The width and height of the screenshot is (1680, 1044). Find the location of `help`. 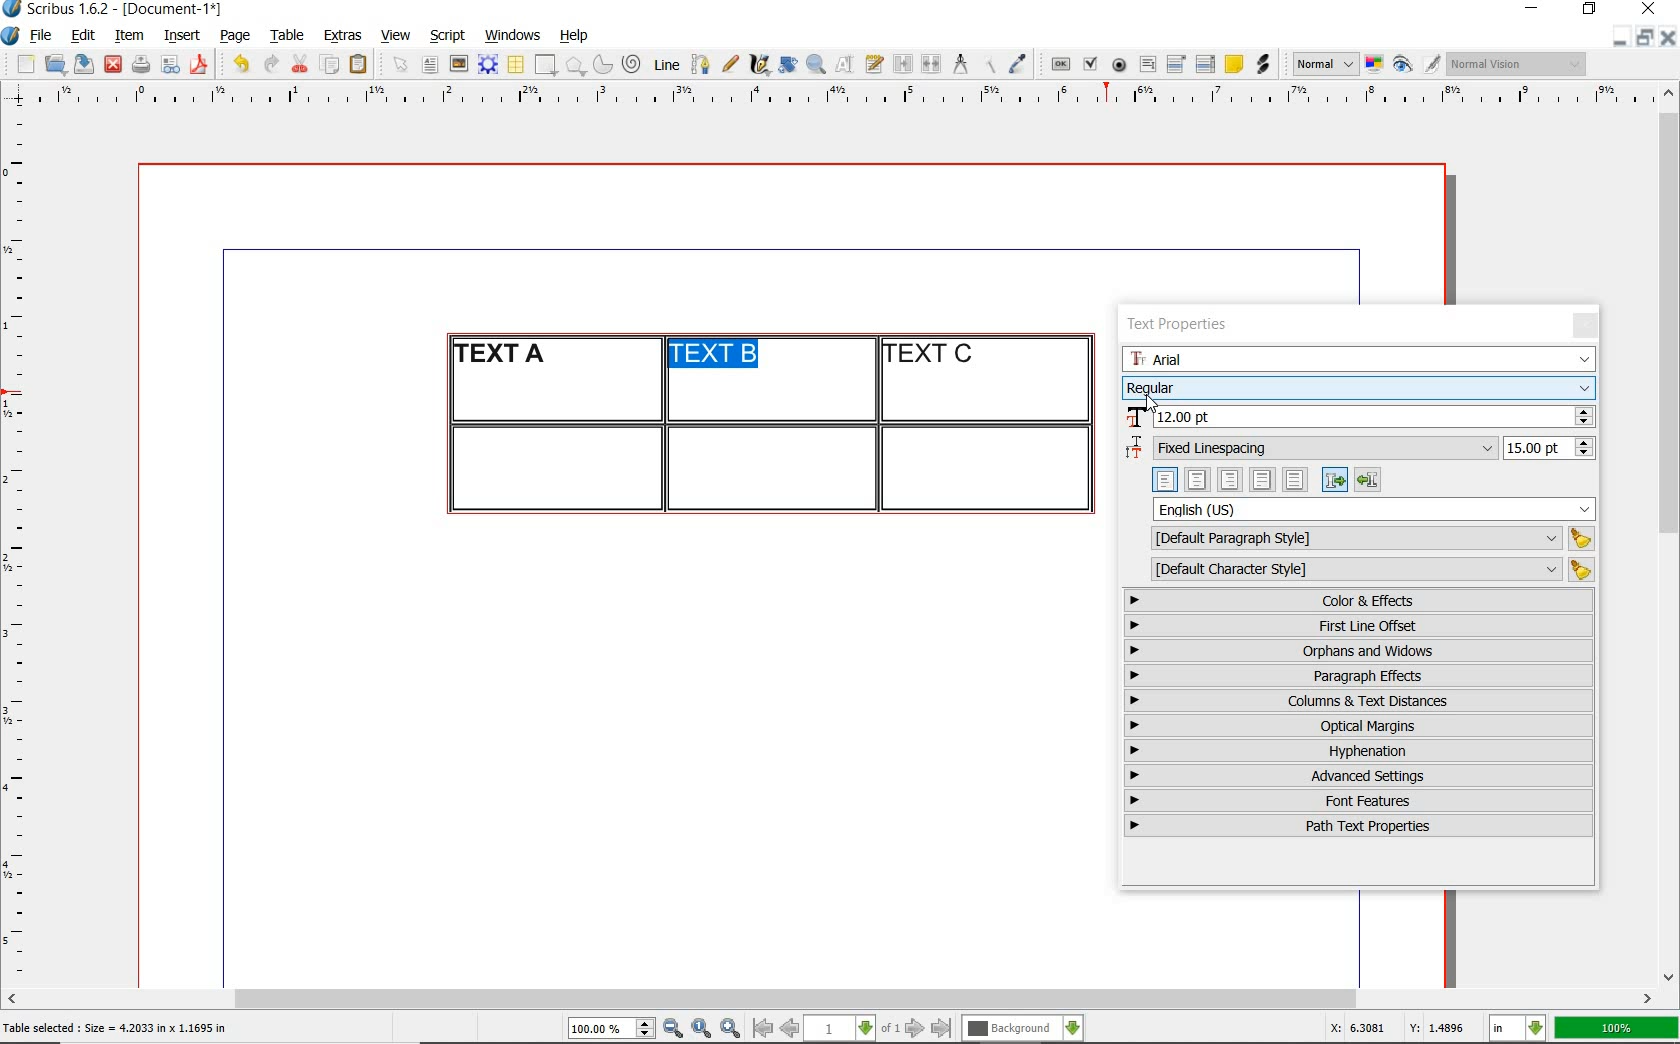

help is located at coordinates (572, 37).